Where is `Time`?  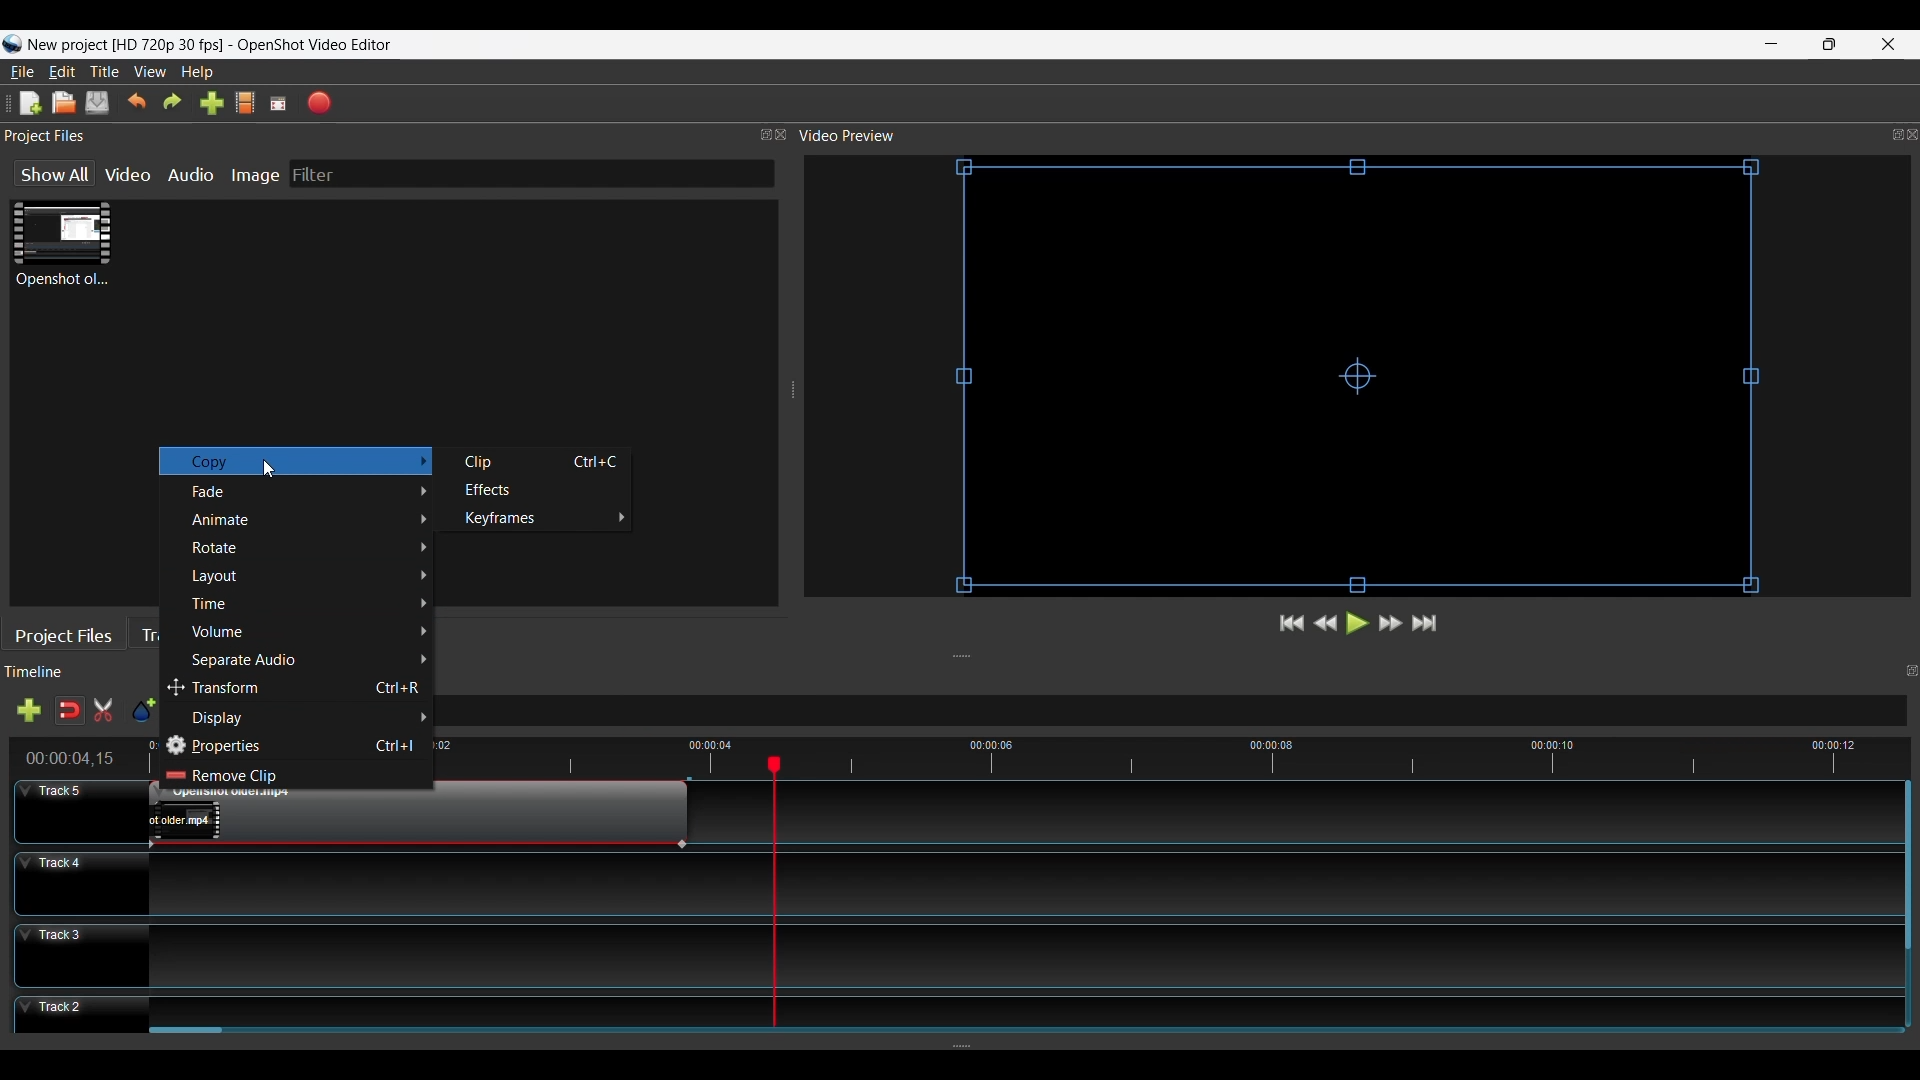
Time is located at coordinates (309, 603).